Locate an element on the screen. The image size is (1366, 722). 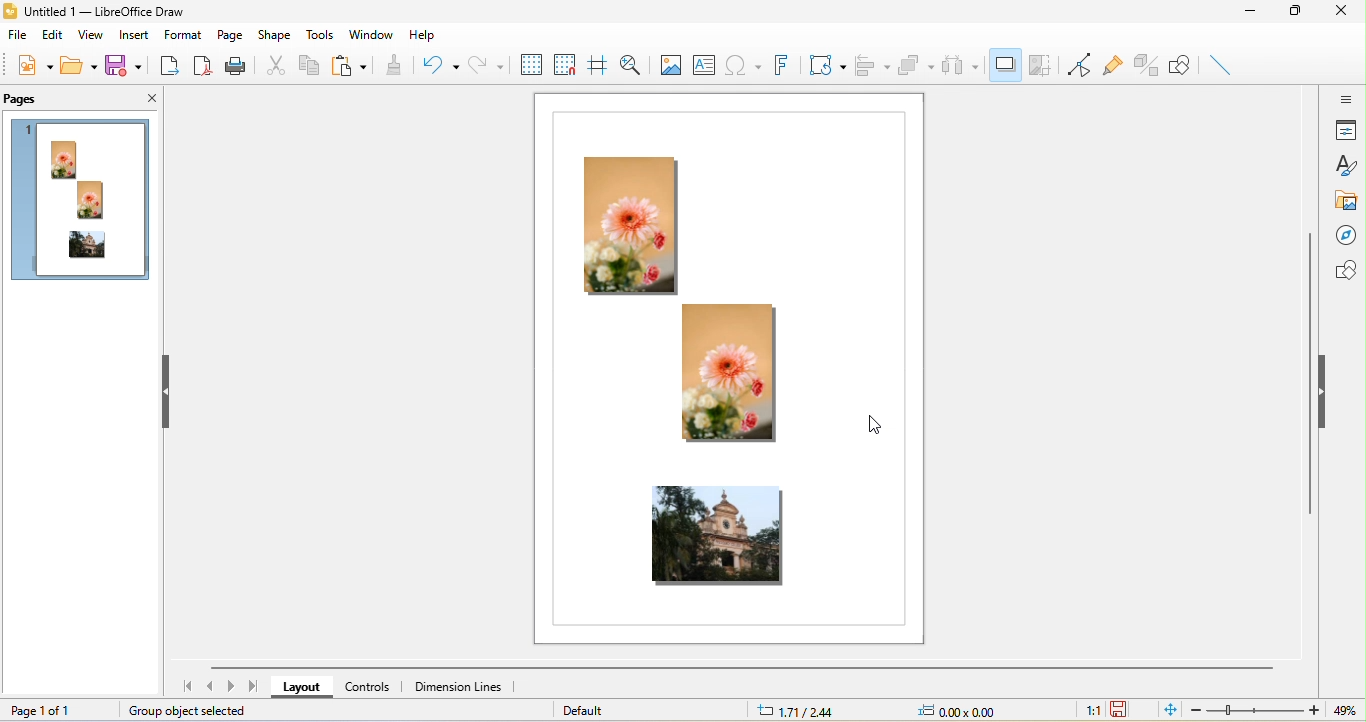
new is located at coordinates (31, 68).